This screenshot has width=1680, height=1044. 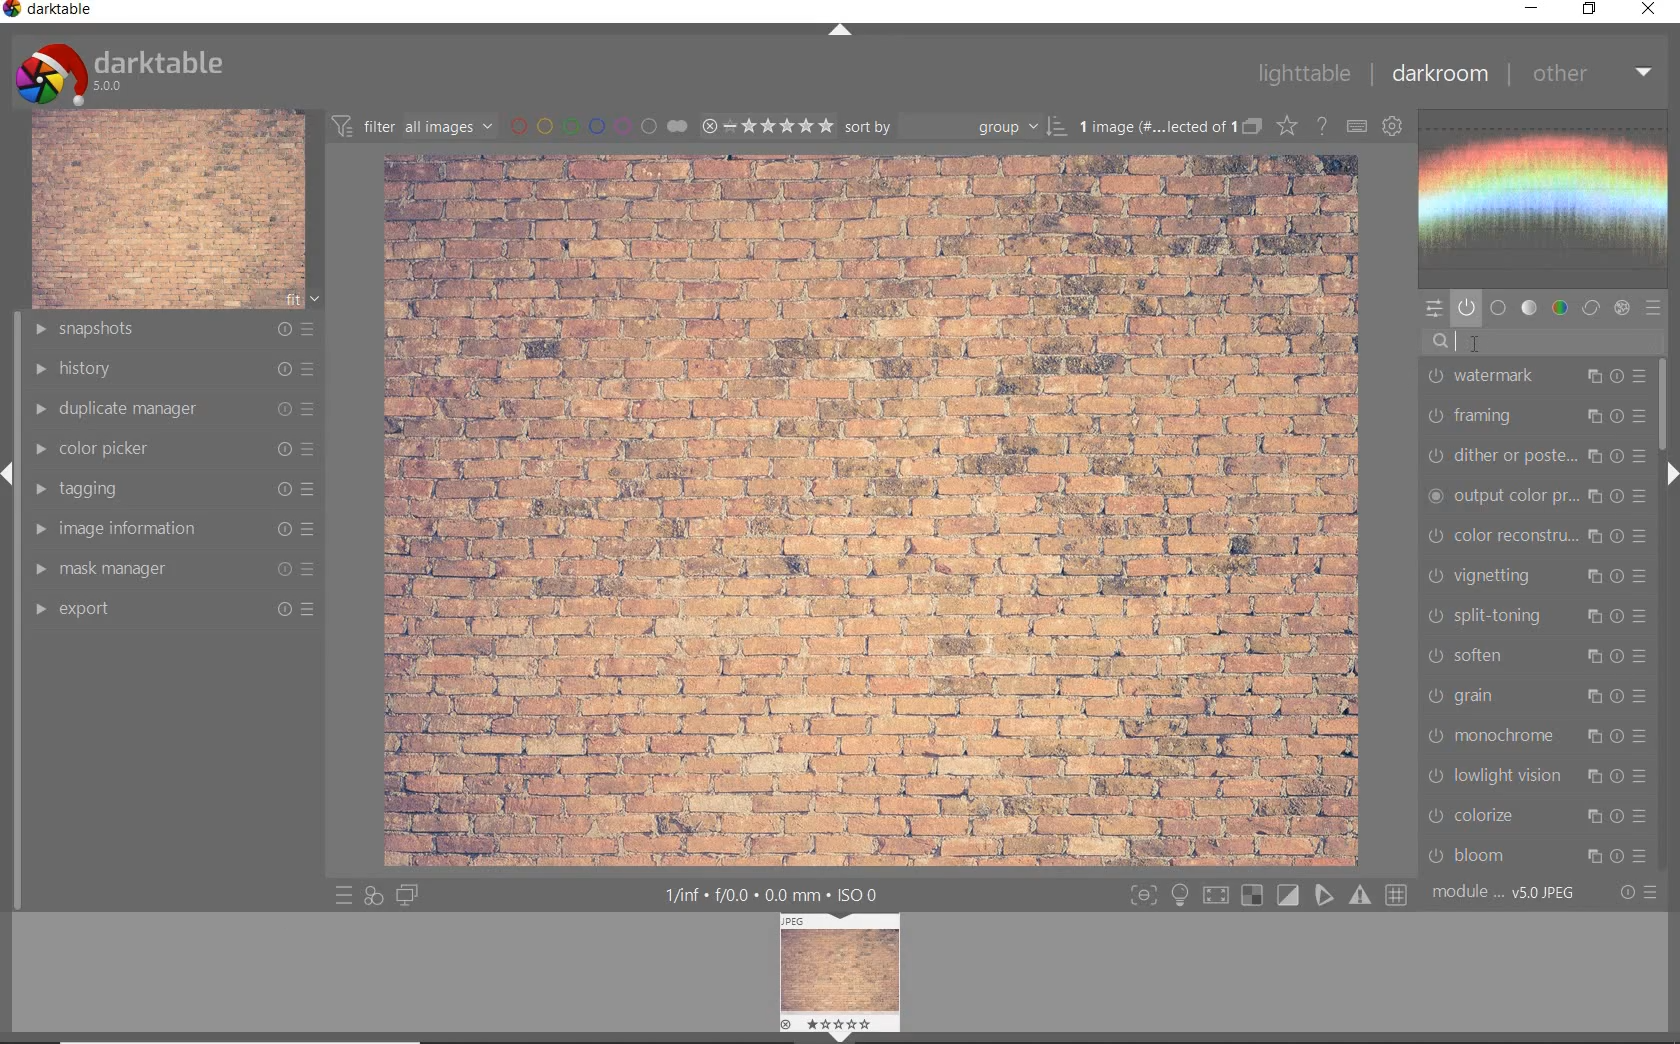 I want to click on darktable 5.0.0, so click(x=123, y=72).